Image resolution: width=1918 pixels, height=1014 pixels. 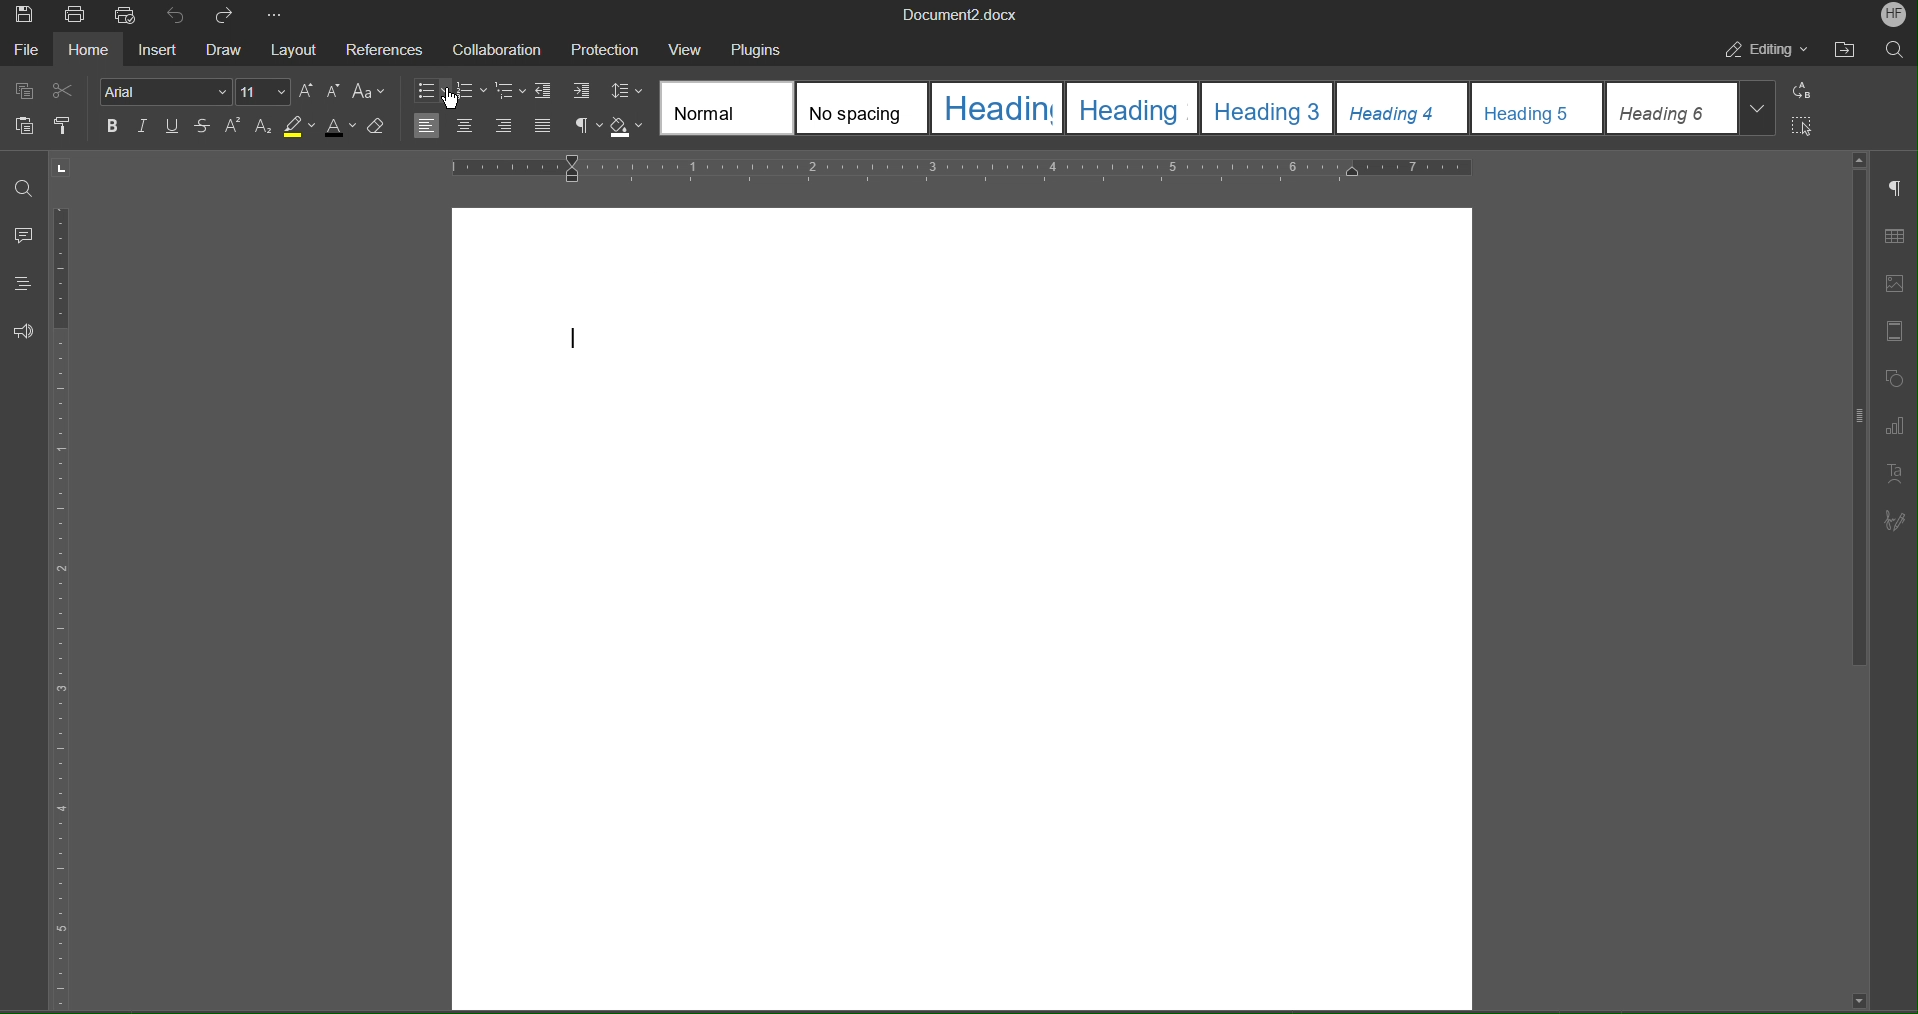 I want to click on Font Case, so click(x=376, y=88).